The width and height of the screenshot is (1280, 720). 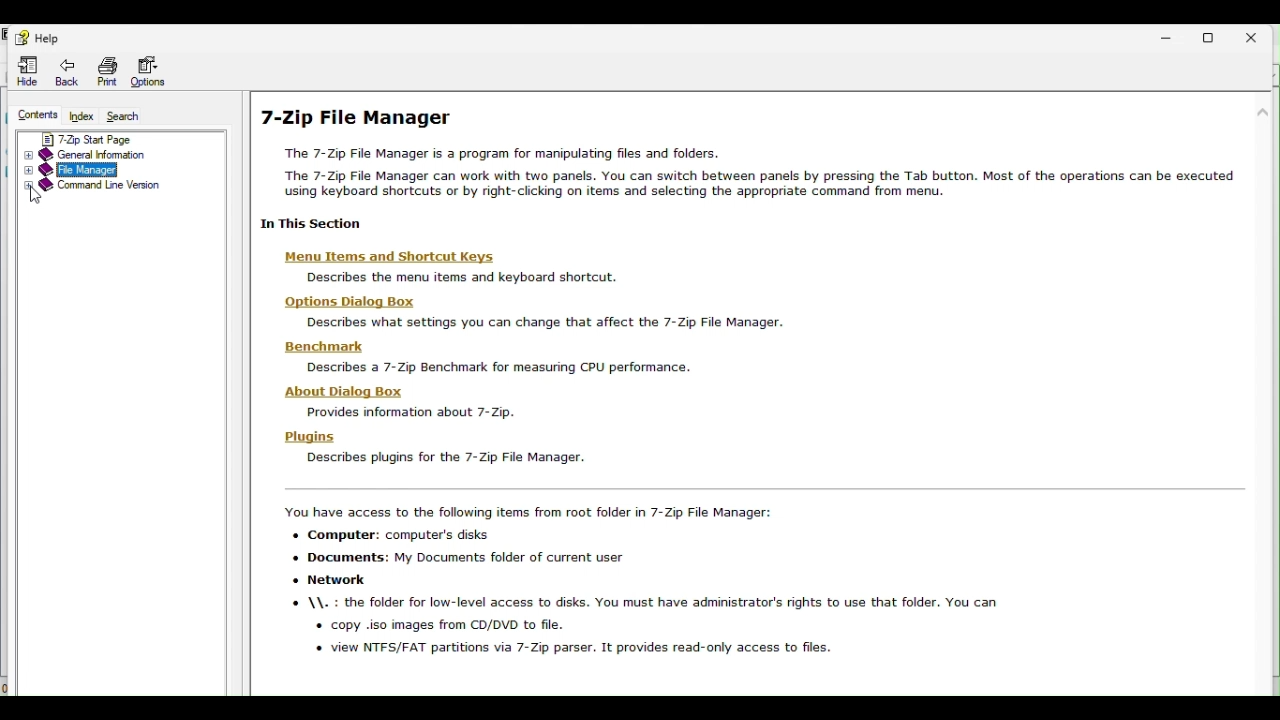 I want to click on File manager, so click(x=92, y=170).